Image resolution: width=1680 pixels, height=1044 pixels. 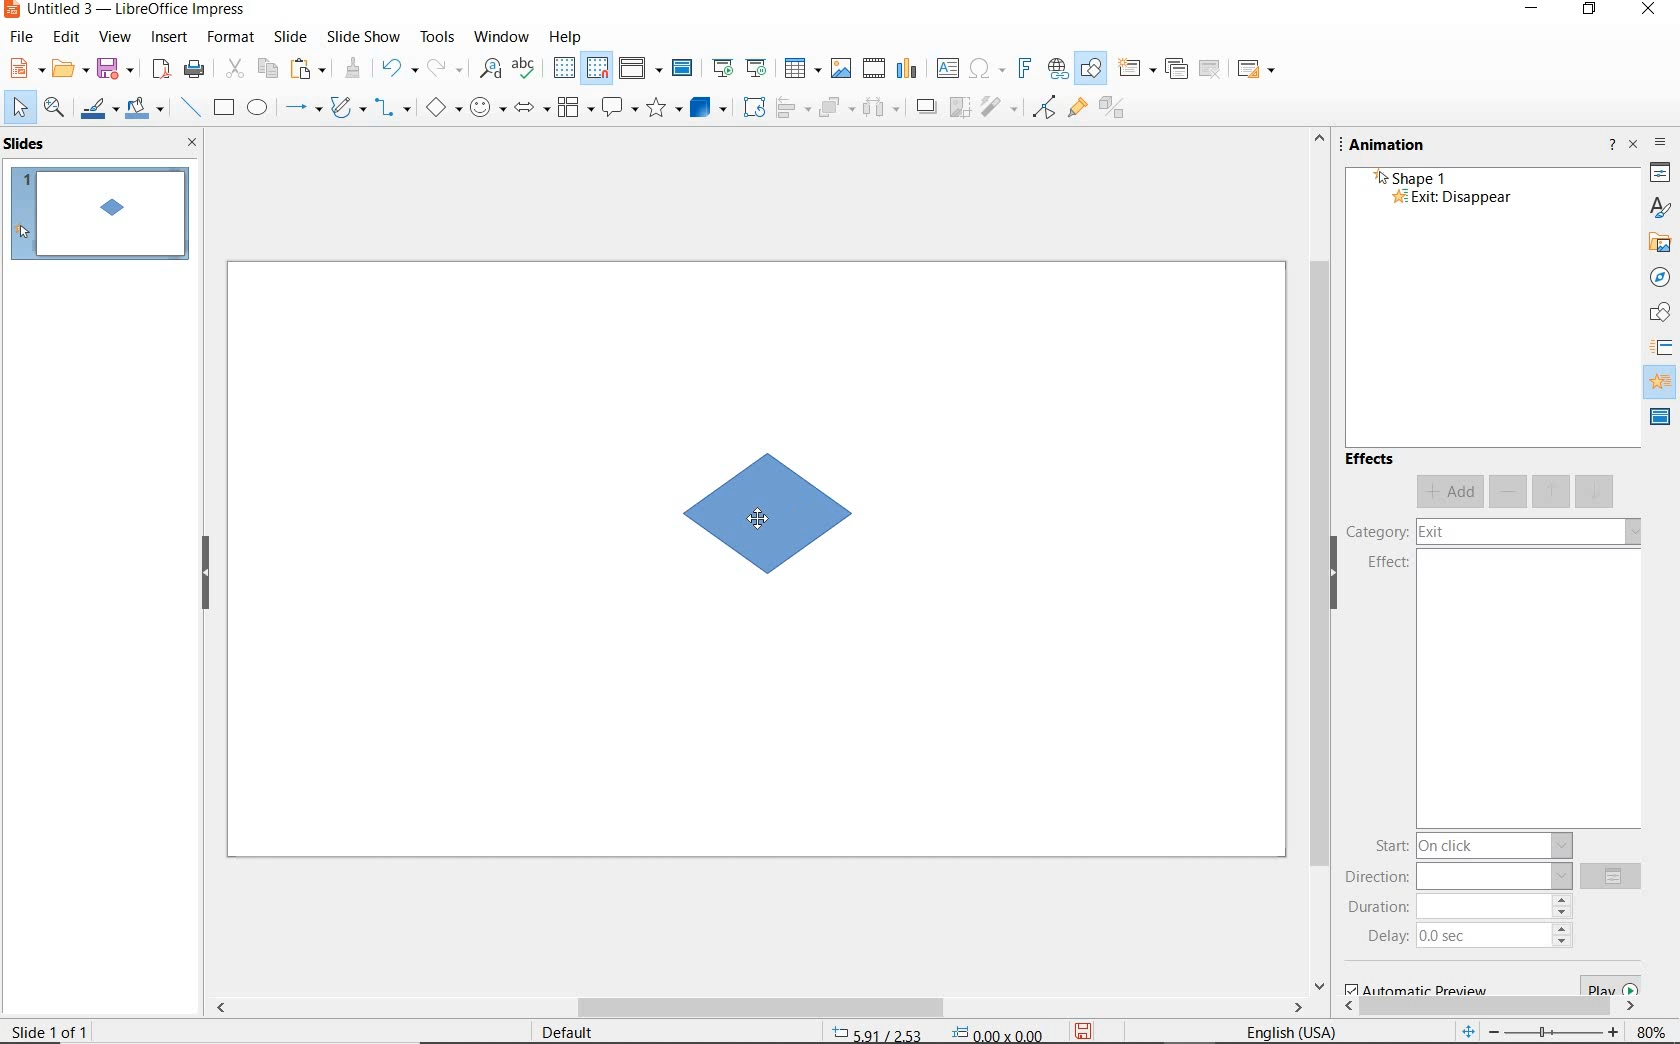 What do you see at coordinates (307, 69) in the screenshot?
I see `paste` at bounding box center [307, 69].